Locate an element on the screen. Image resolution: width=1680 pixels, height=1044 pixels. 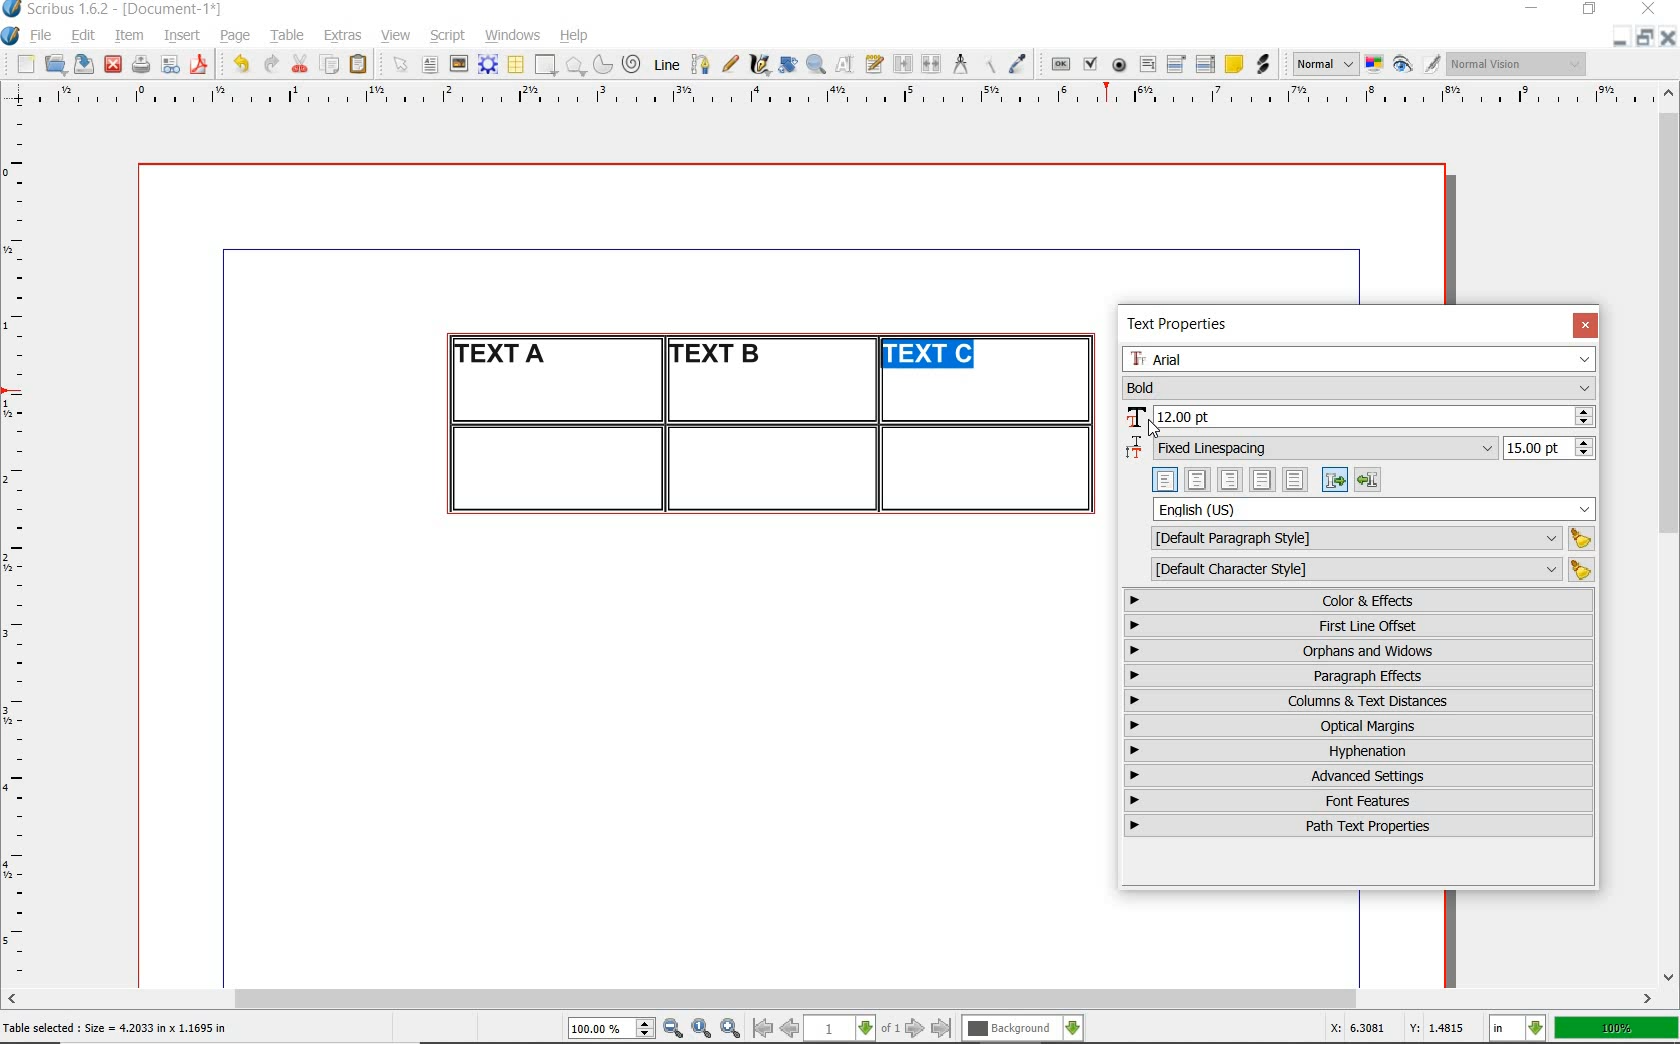
page is located at coordinates (235, 35).